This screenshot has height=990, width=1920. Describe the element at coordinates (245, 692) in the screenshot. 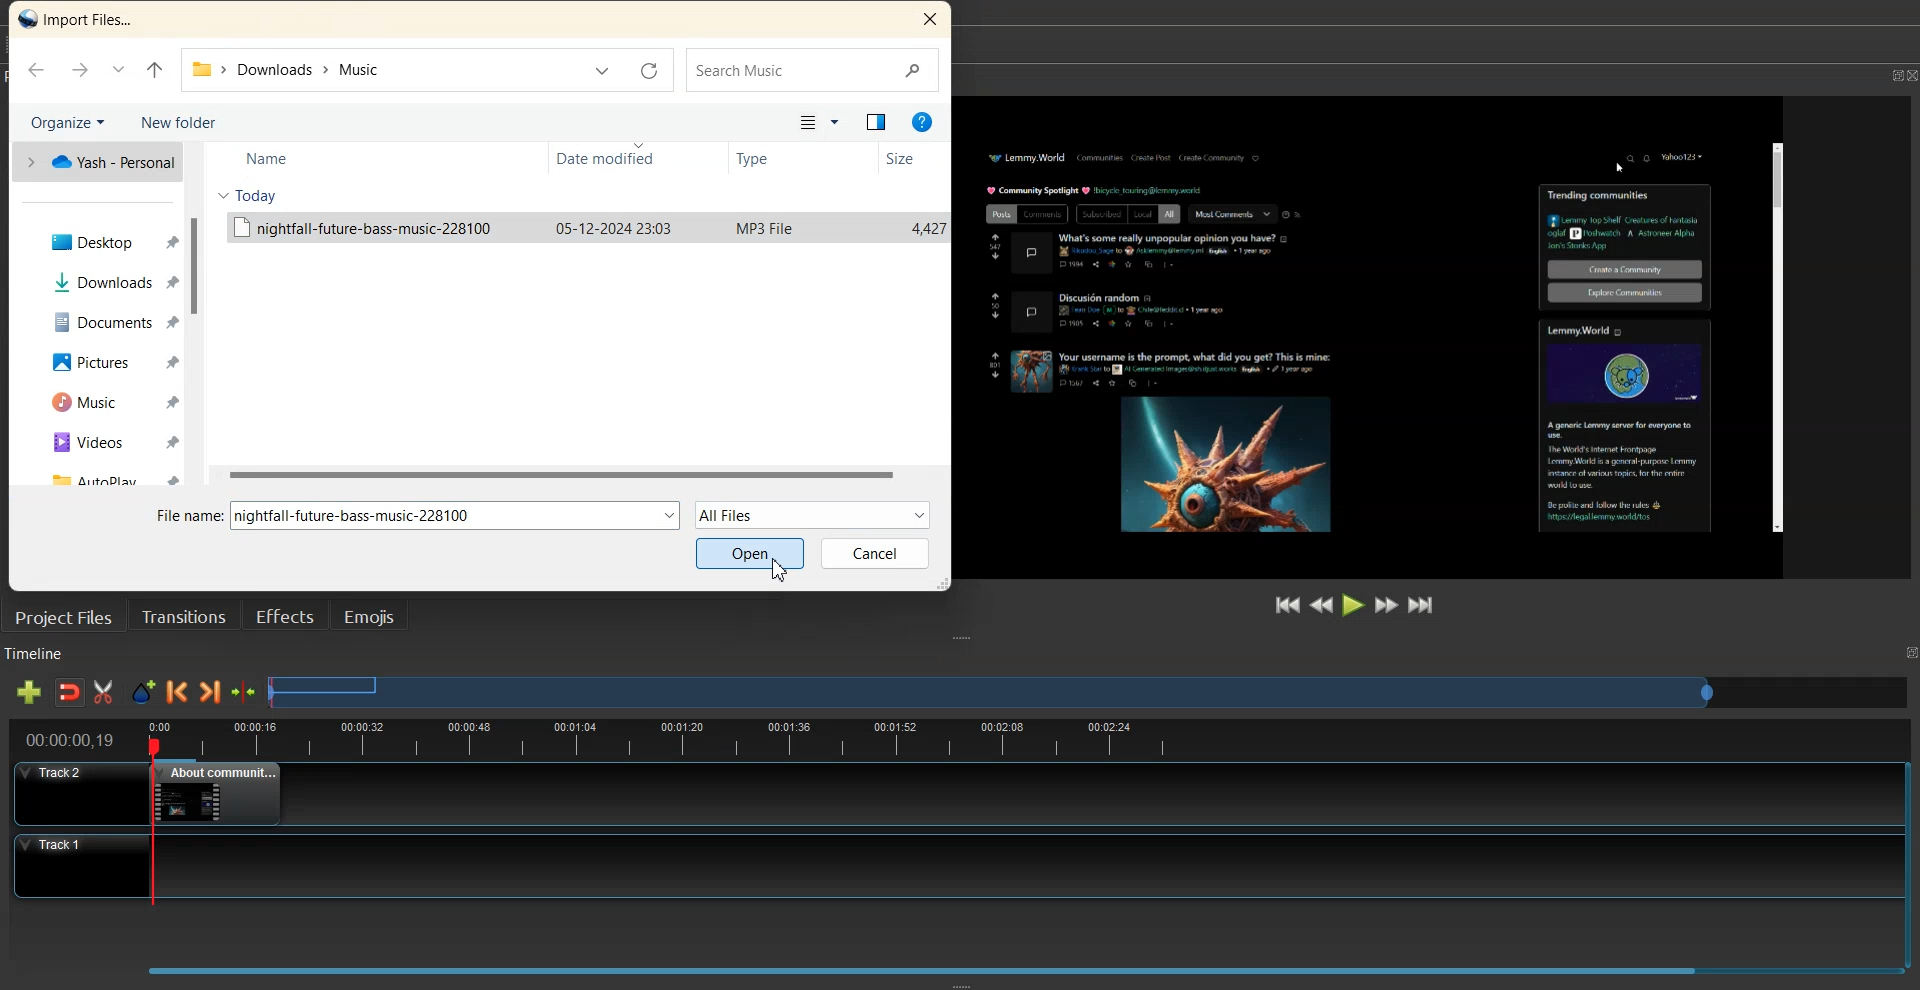

I see `Center the timeline on the playhead` at that location.